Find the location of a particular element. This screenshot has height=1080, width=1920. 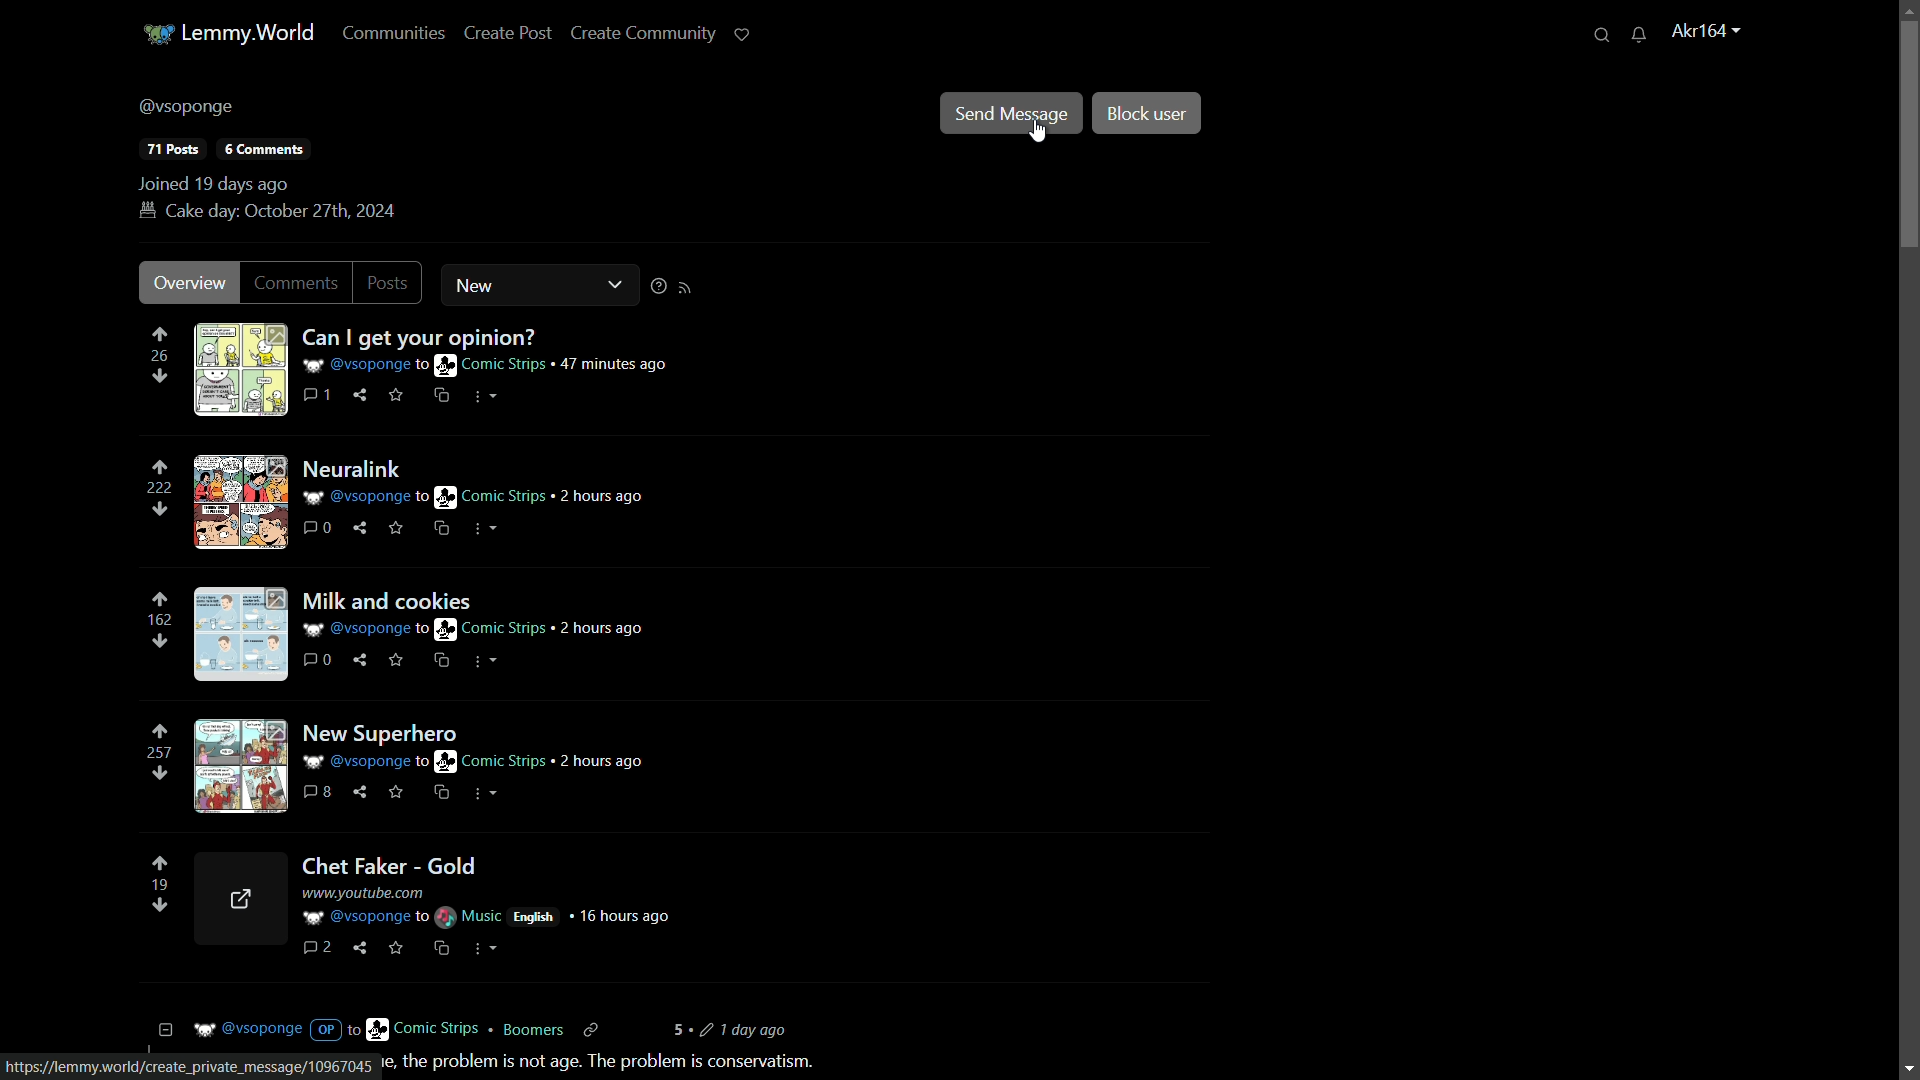

upvote is located at coordinates (159, 864).